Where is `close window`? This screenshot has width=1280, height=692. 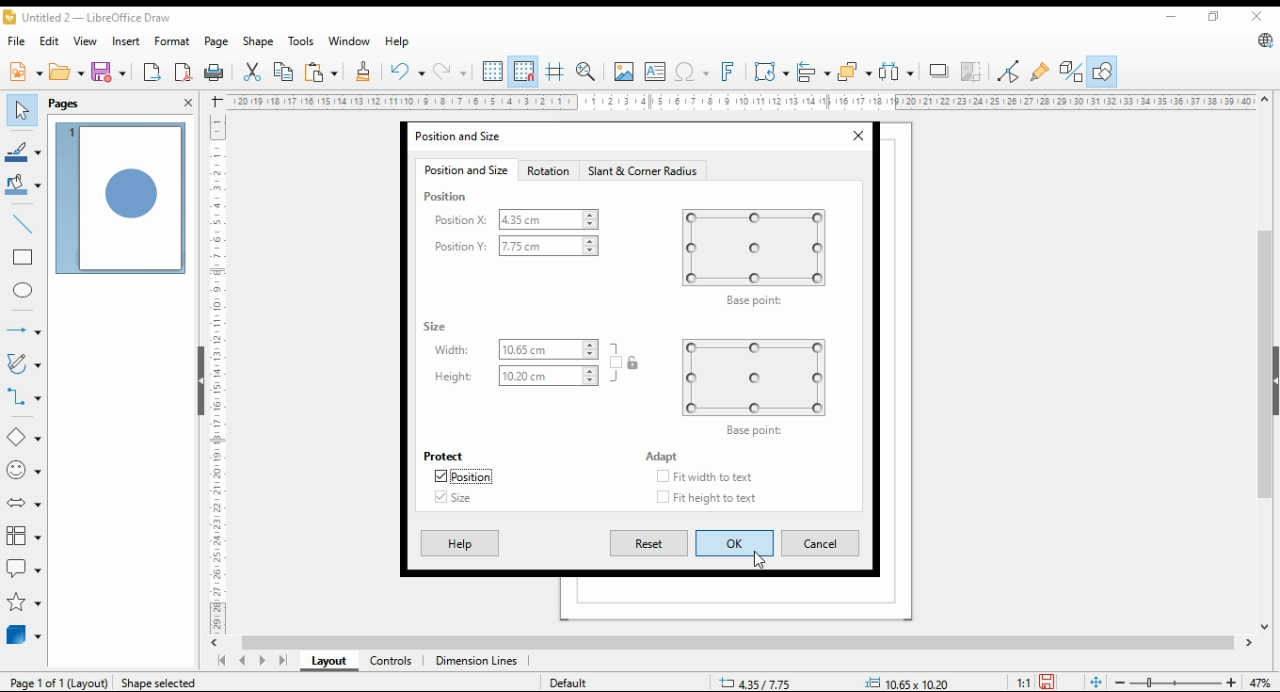
close window is located at coordinates (857, 133).